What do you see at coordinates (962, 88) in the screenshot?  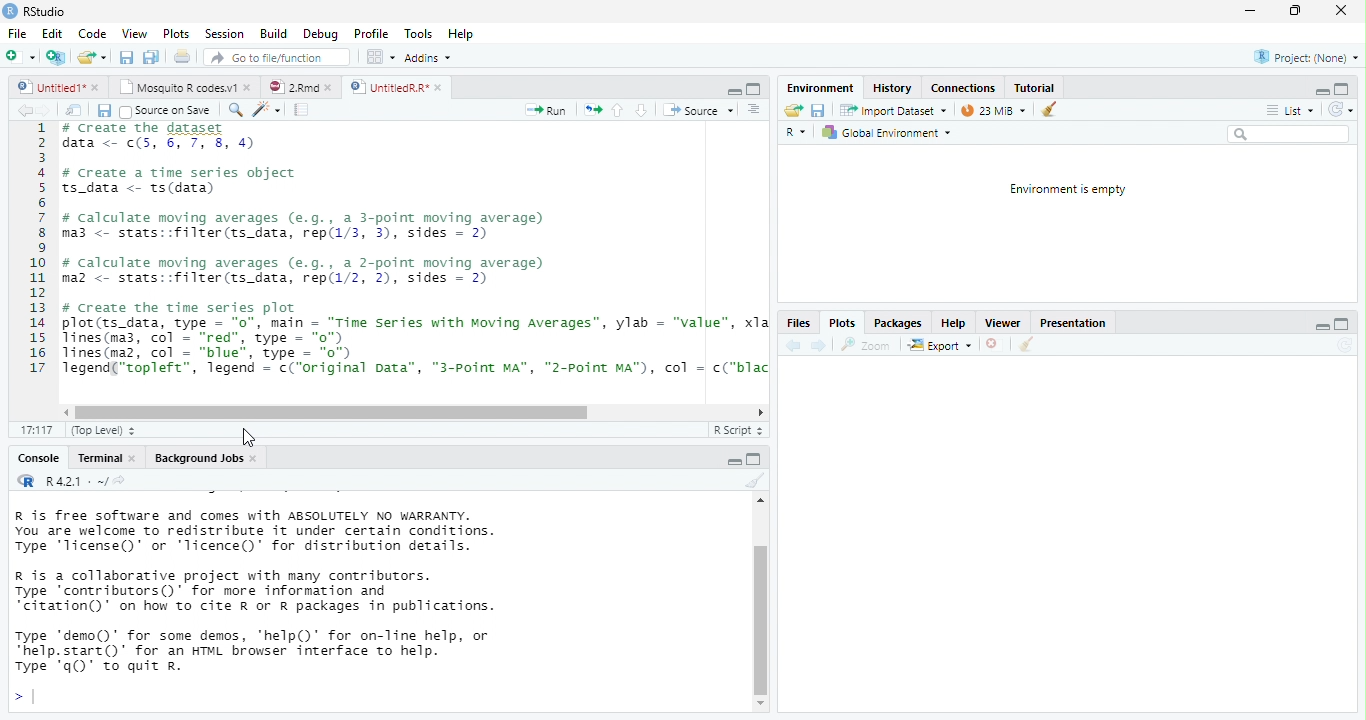 I see `Connections` at bounding box center [962, 88].